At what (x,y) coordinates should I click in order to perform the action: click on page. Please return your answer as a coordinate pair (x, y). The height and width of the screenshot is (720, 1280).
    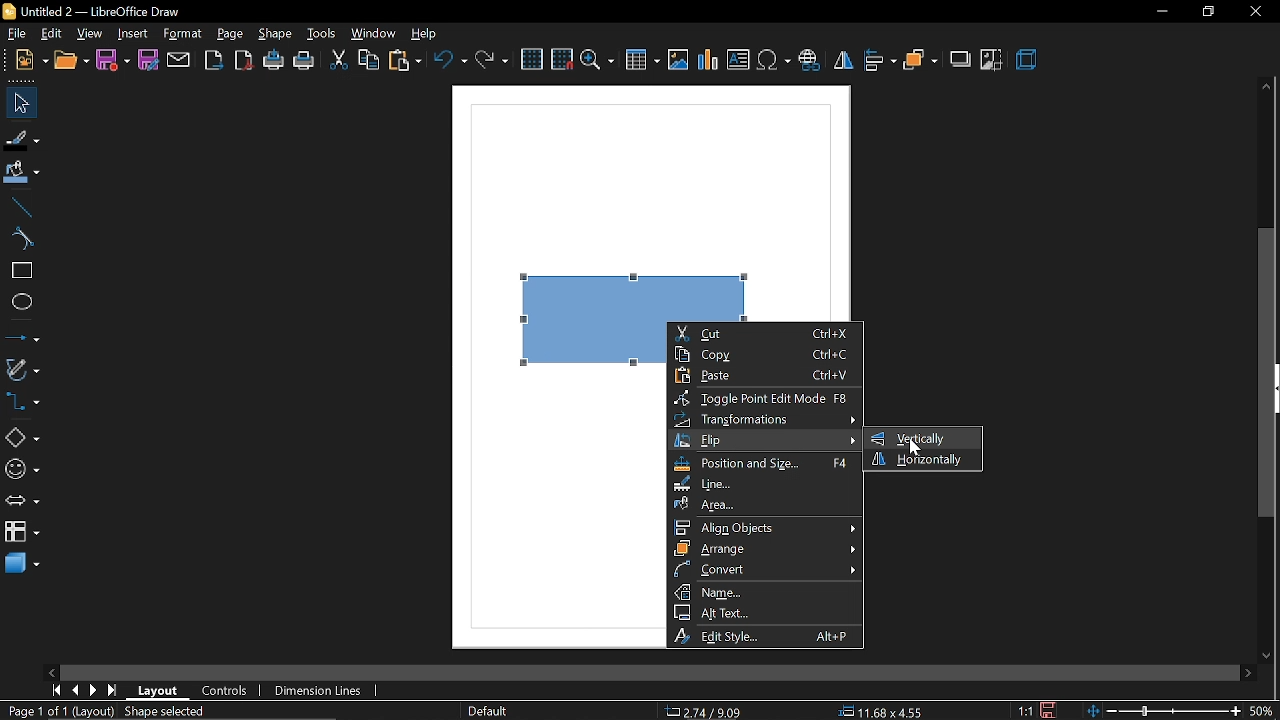
    Looking at the image, I should click on (232, 32).